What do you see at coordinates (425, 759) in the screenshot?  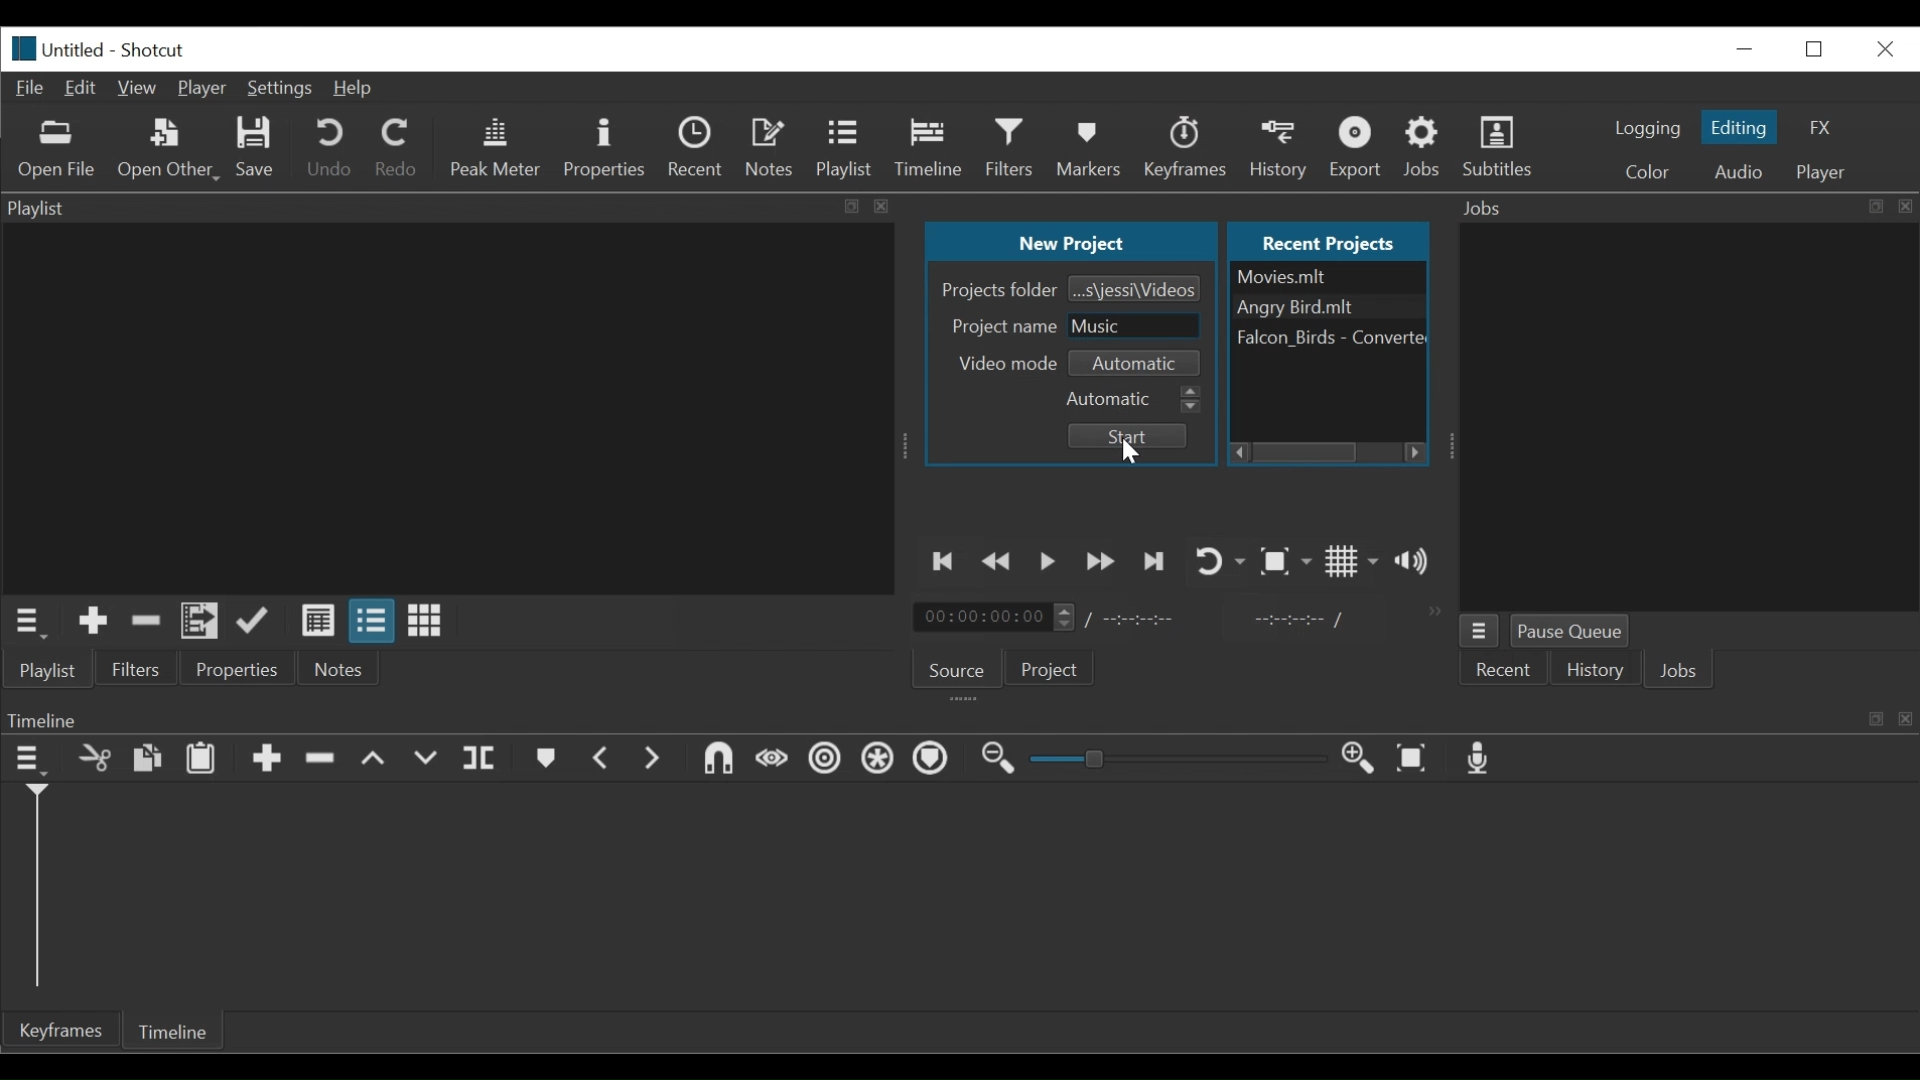 I see `Overwrite` at bounding box center [425, 759].